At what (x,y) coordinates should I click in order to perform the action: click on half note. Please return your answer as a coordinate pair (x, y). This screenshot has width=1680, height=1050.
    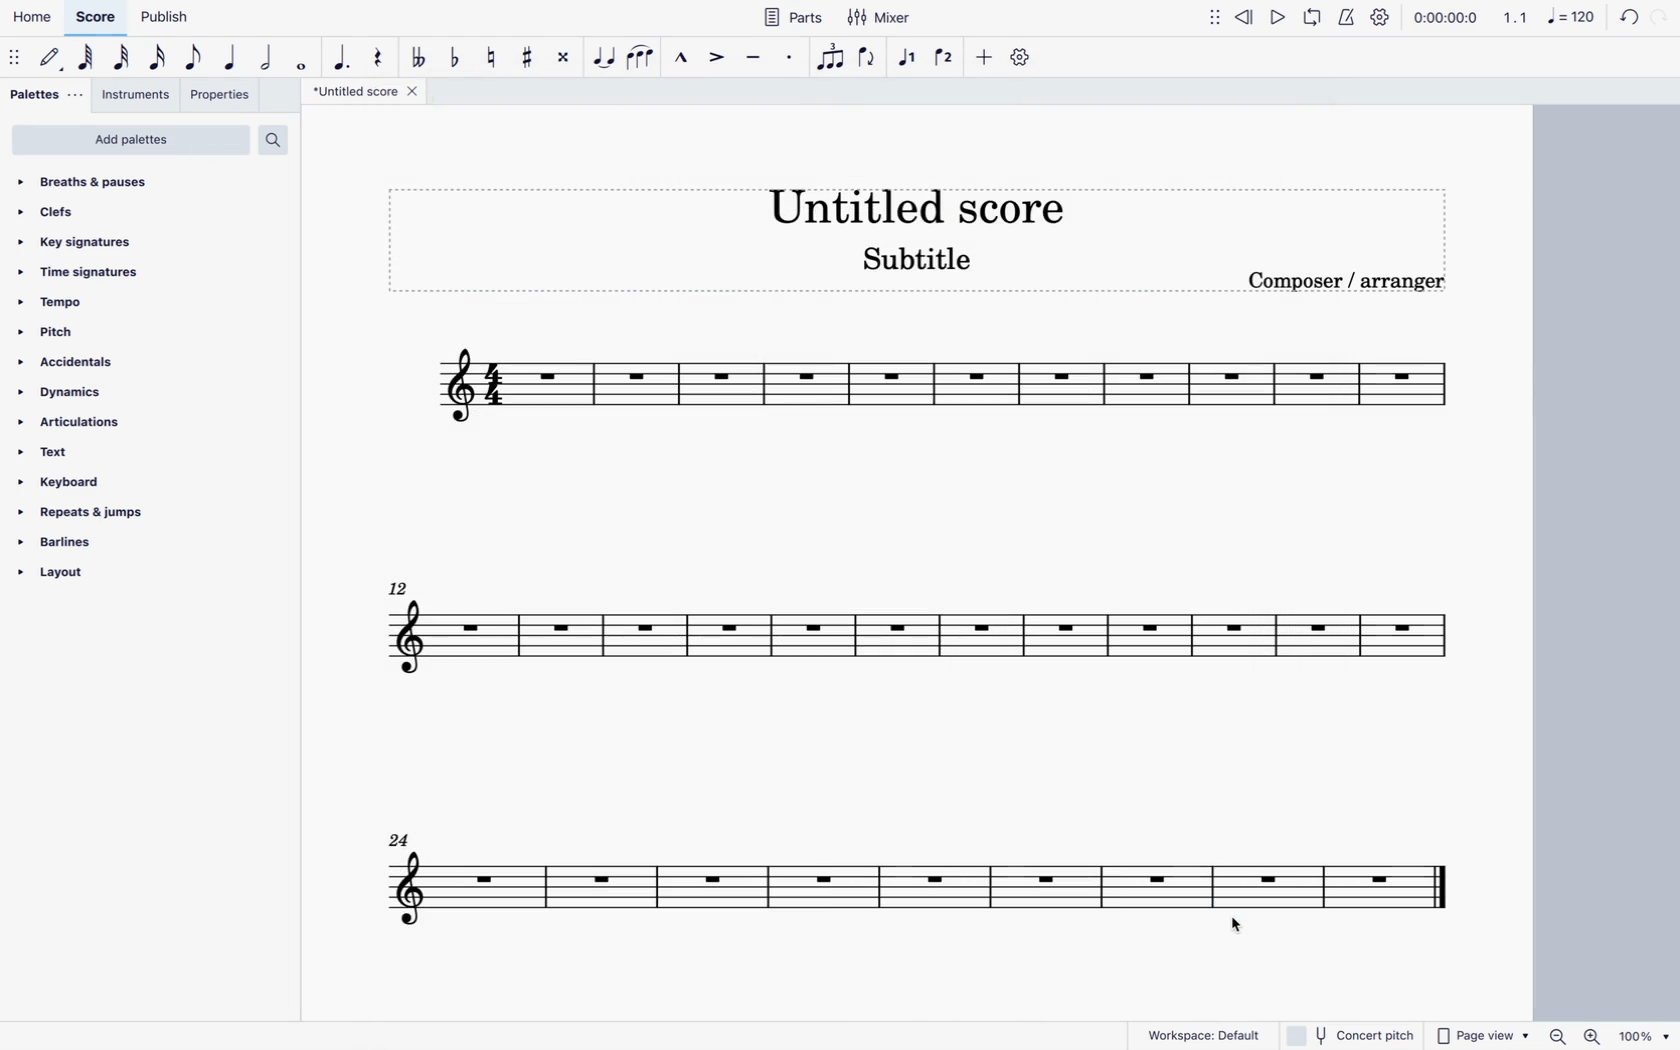
    Looking at the image, I should click on (264, 61).